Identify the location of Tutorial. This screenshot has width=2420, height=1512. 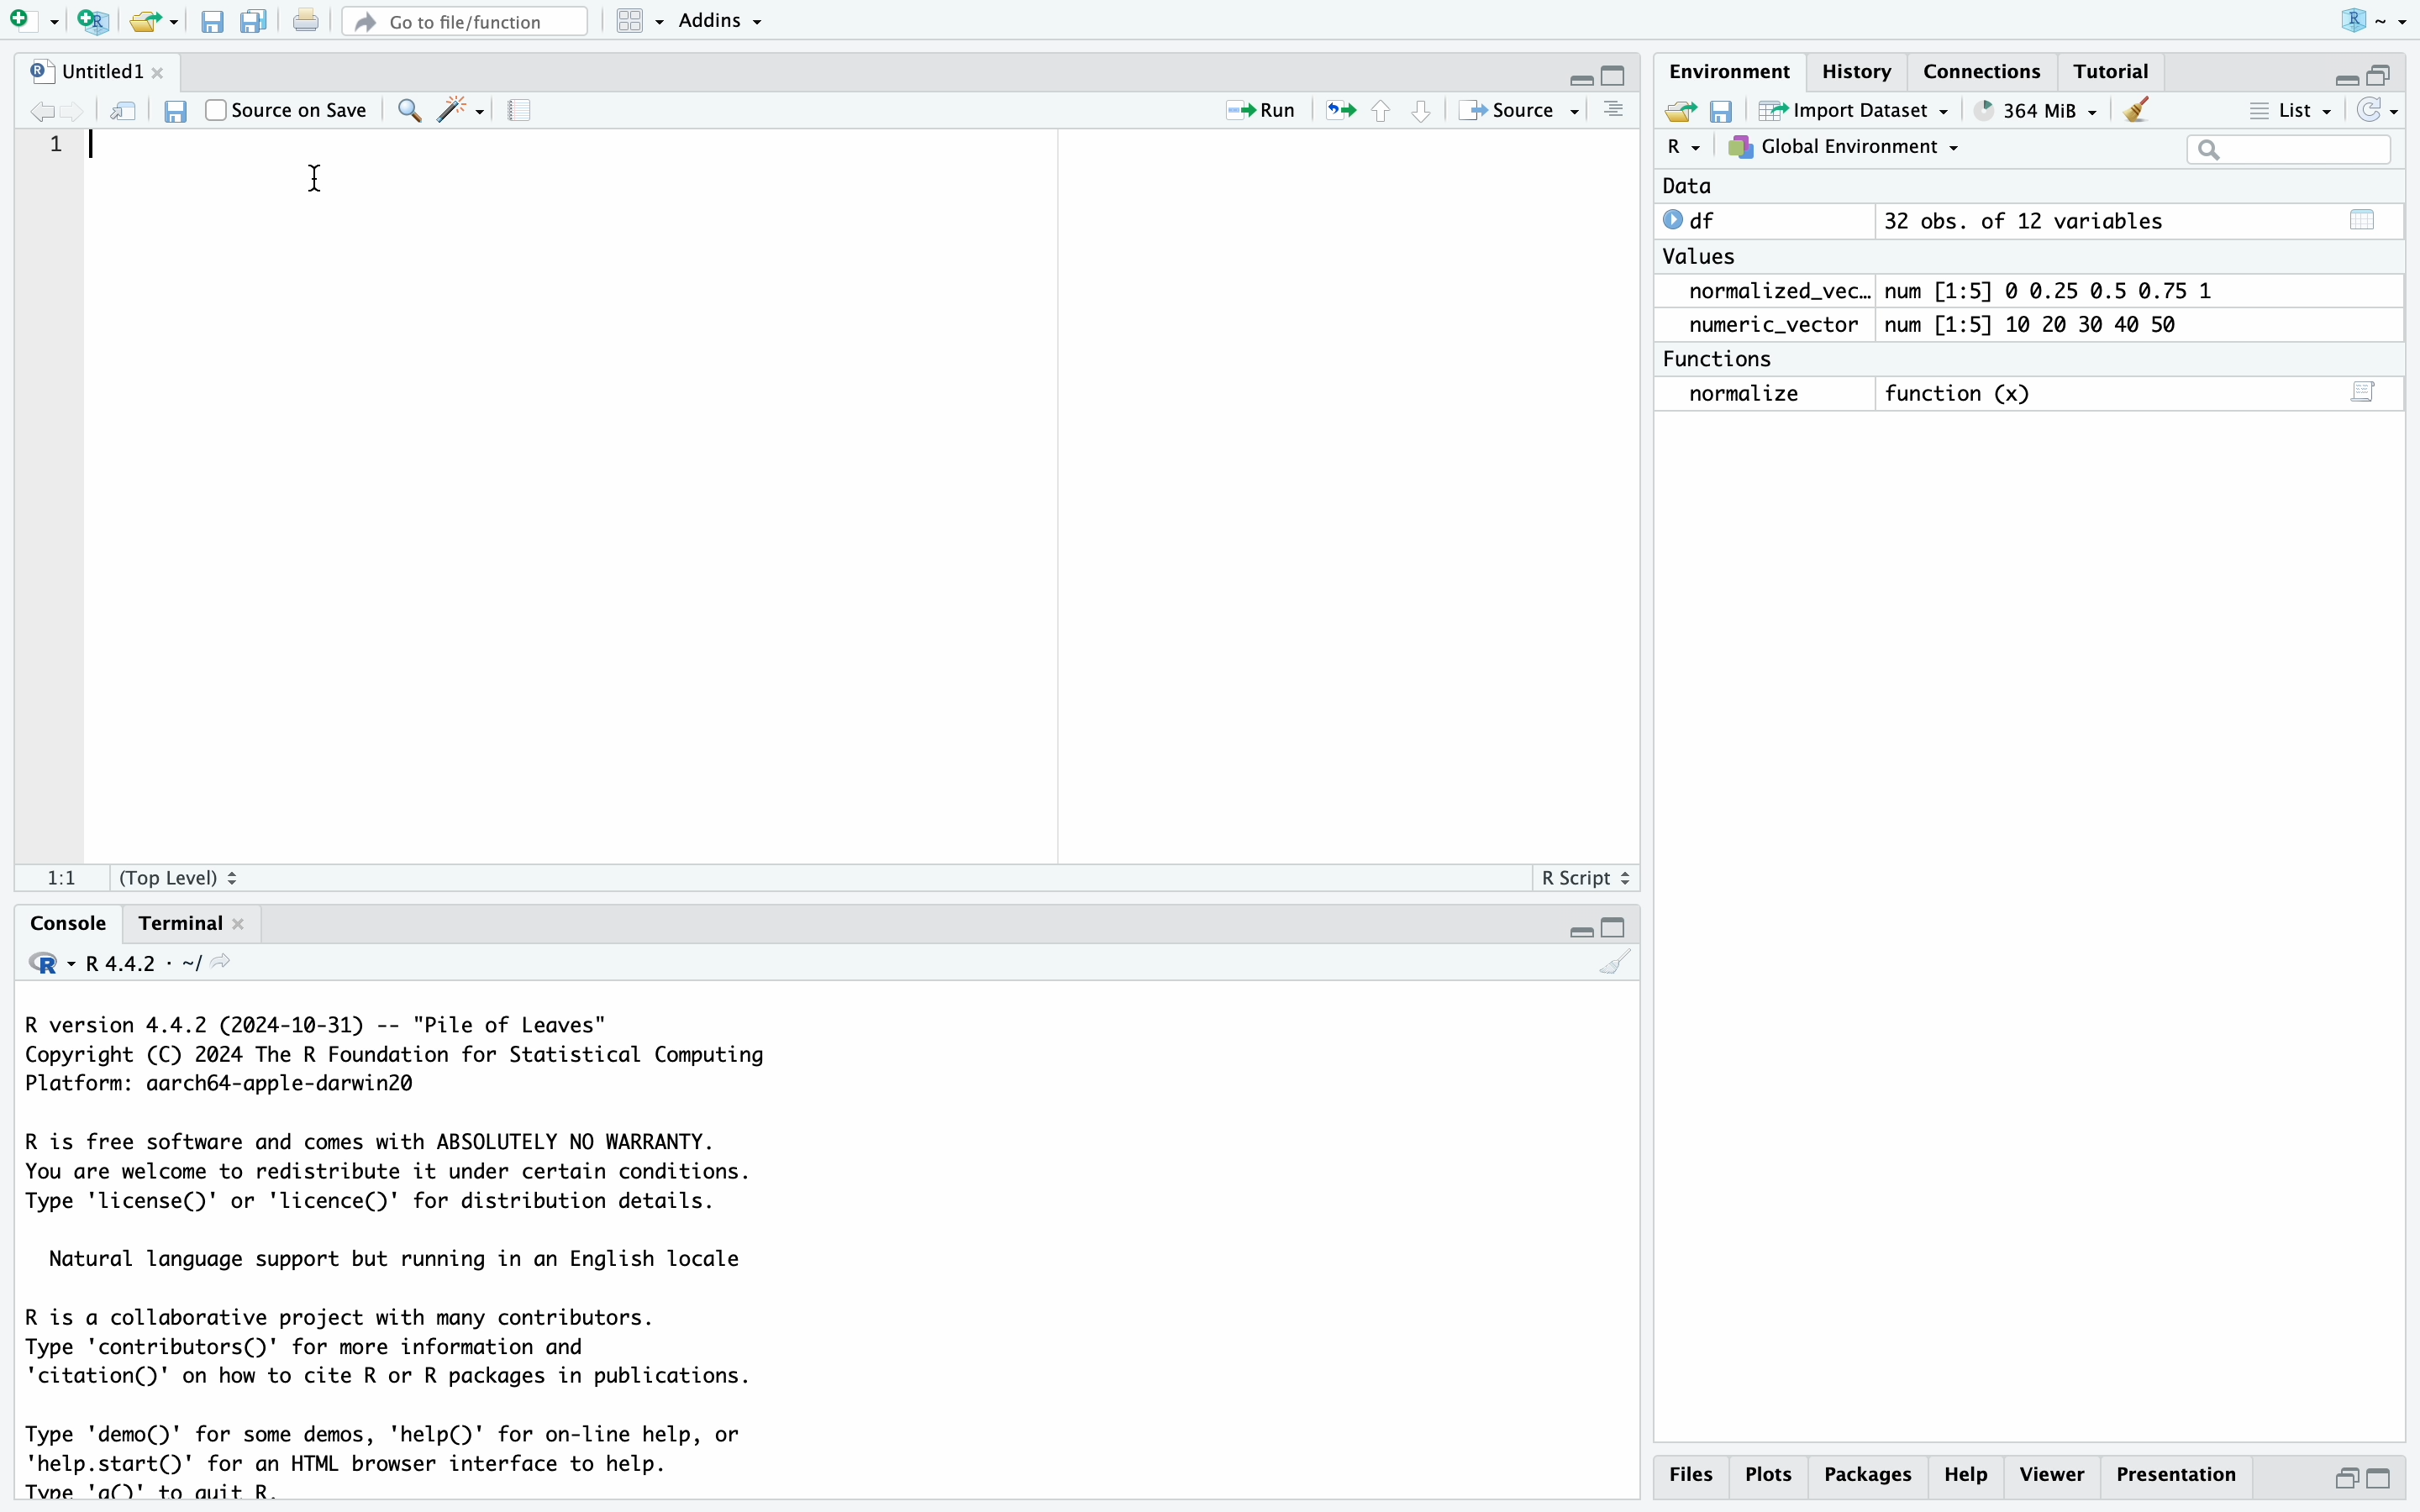
(2111, 73).